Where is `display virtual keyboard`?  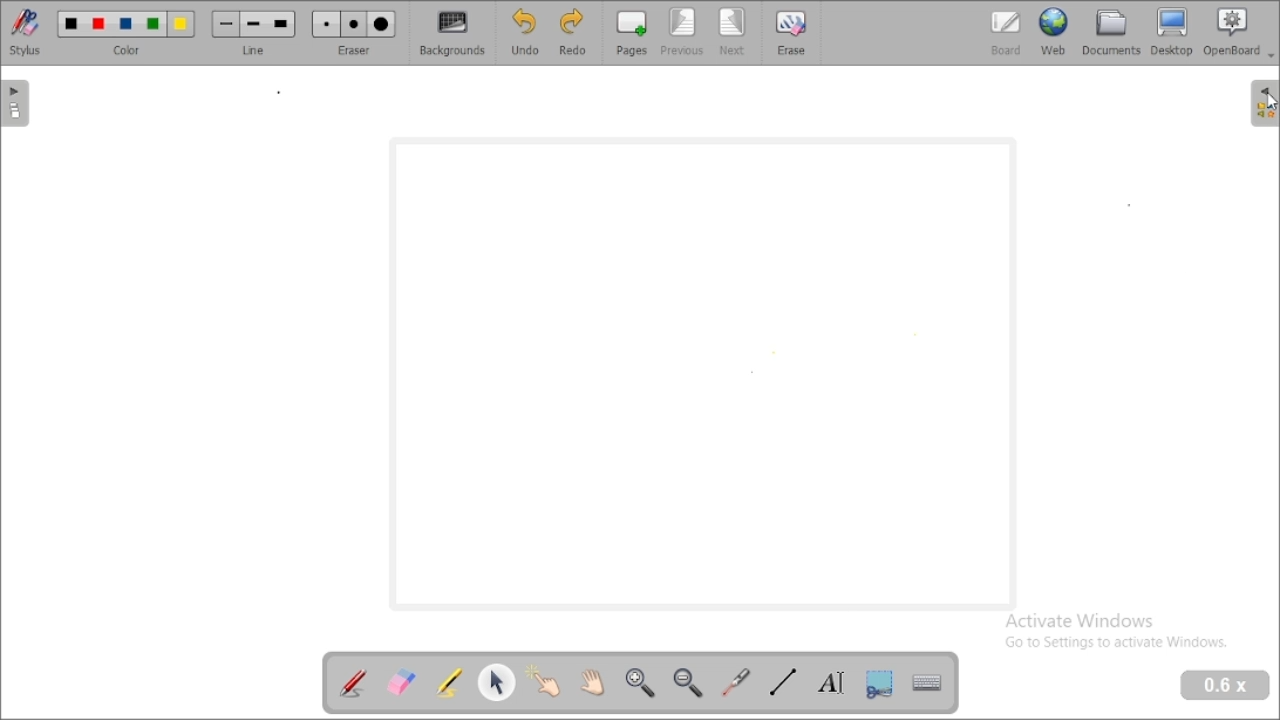
display virtual keyboard is located at coordinates (928, 681).